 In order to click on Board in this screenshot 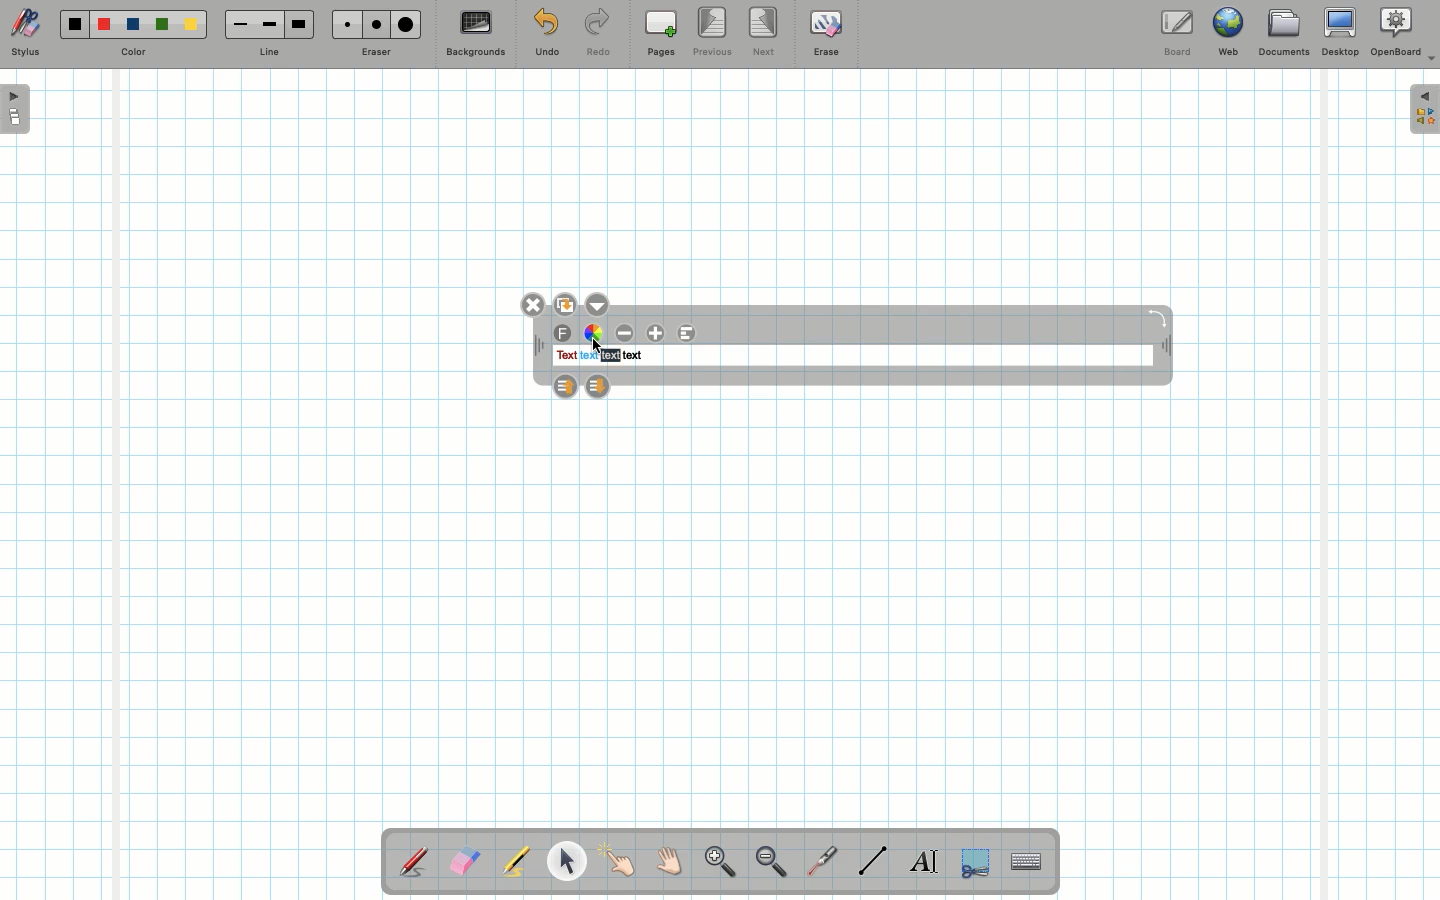, I will do `click(1176, 33)`.